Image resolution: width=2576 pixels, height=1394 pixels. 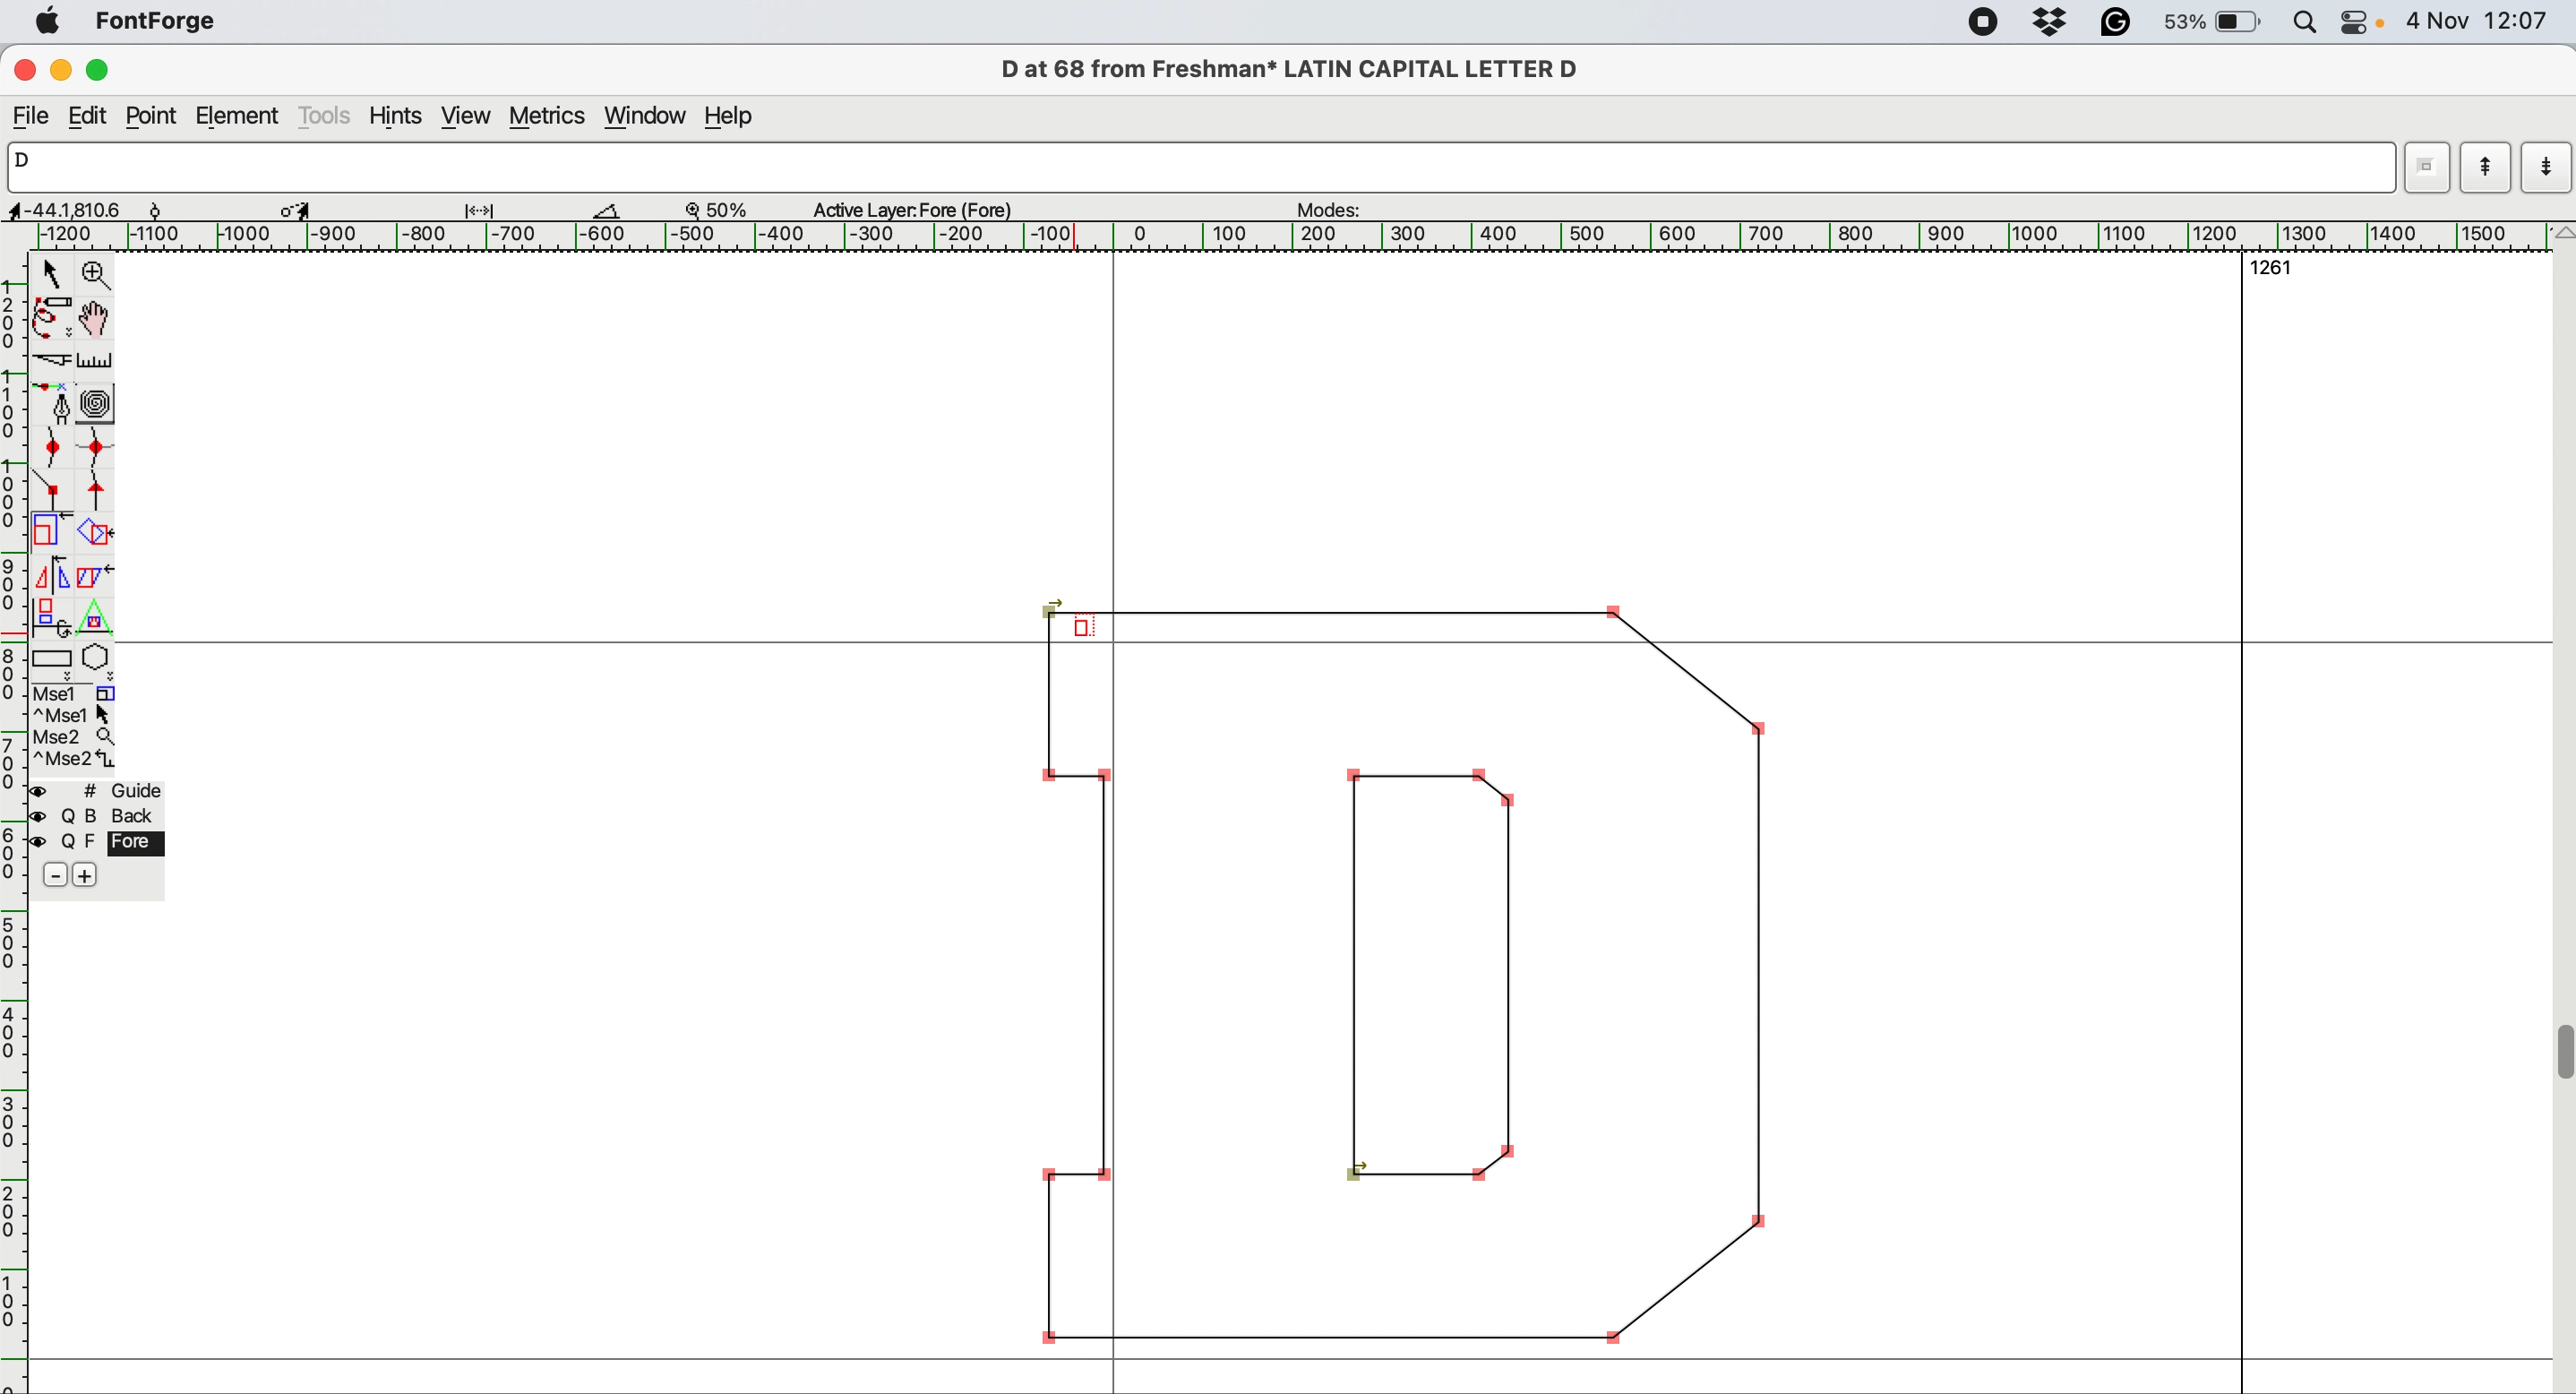 I want to click on drop box, so click(x=2057, y=25).